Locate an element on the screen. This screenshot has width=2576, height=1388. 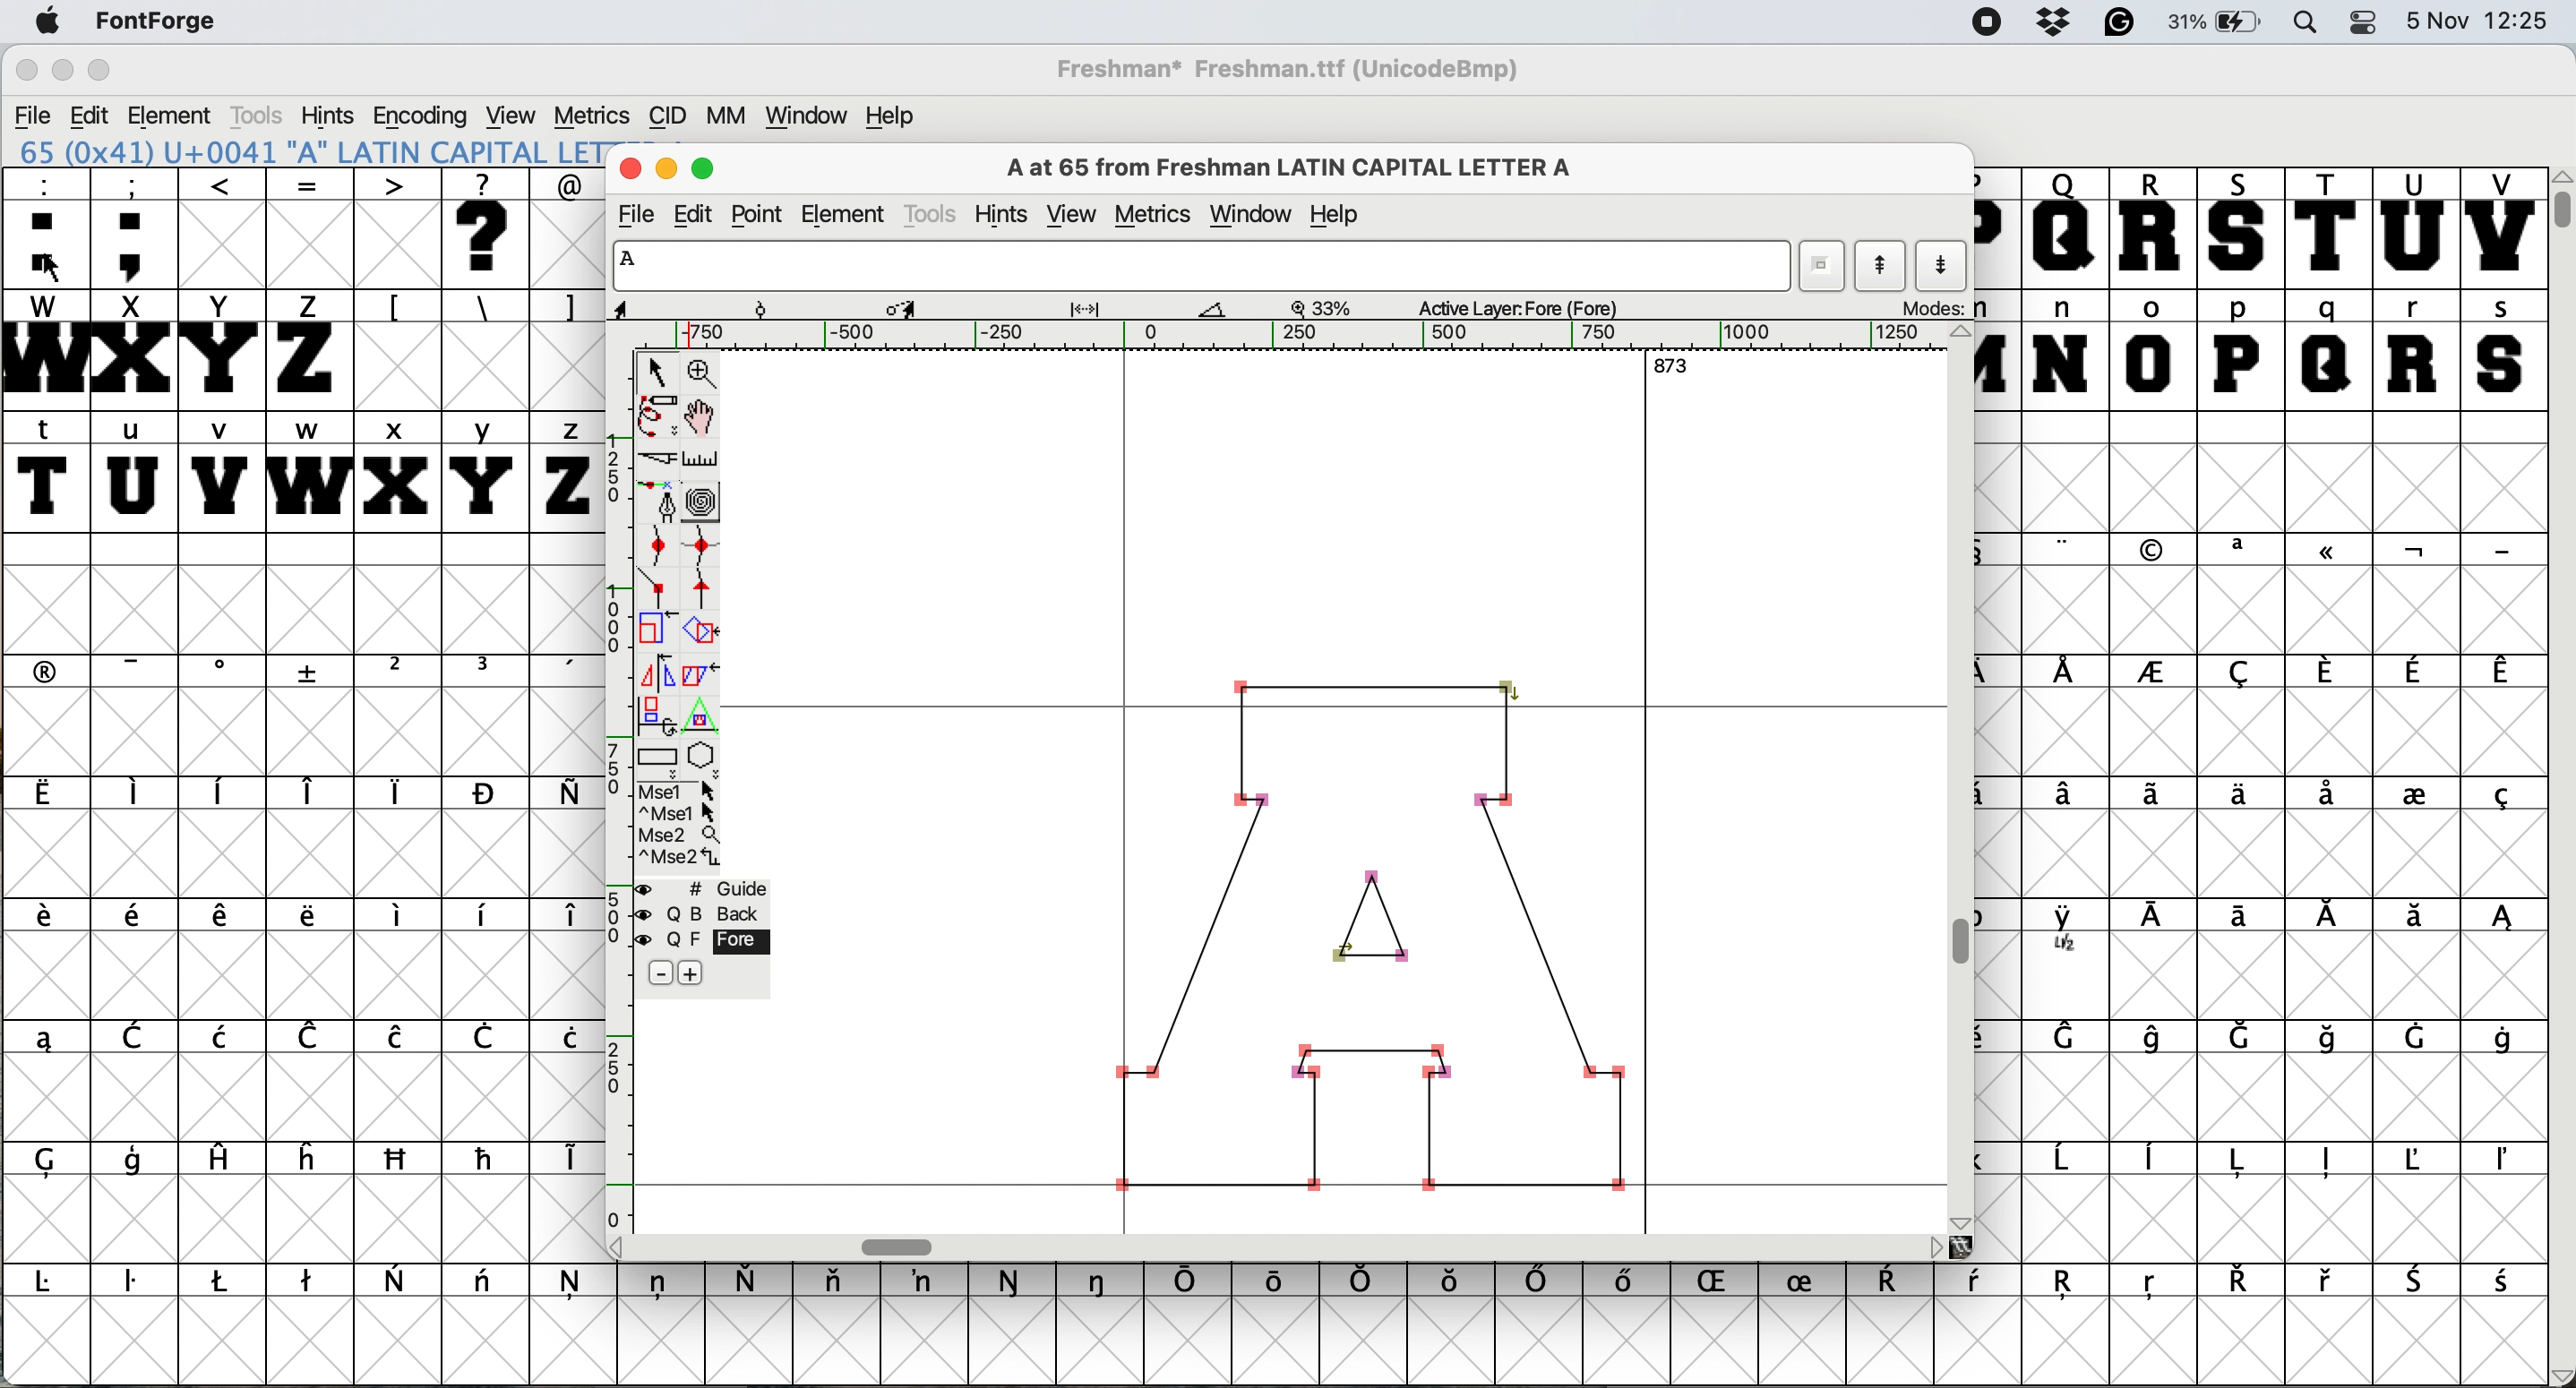
edit is located at coordinates (89, 115).